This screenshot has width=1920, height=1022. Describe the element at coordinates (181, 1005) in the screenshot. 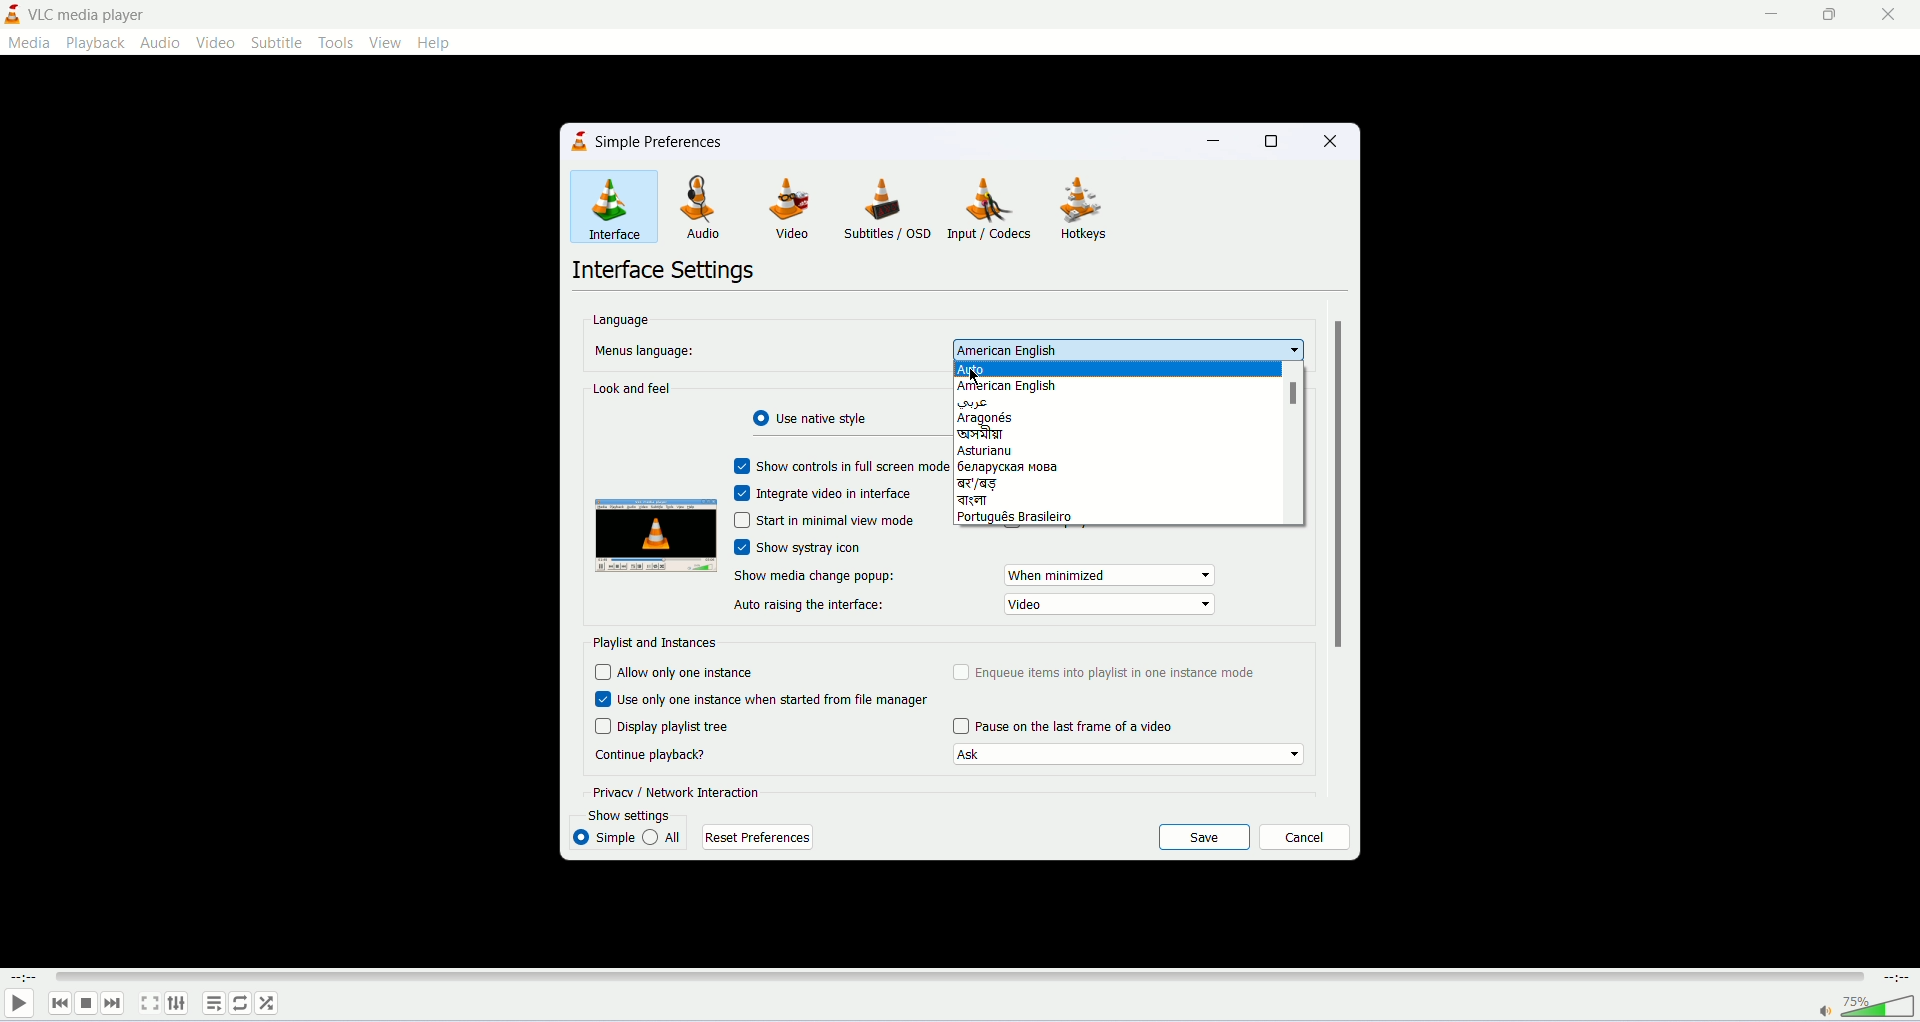

I see `extended settings` at that location.